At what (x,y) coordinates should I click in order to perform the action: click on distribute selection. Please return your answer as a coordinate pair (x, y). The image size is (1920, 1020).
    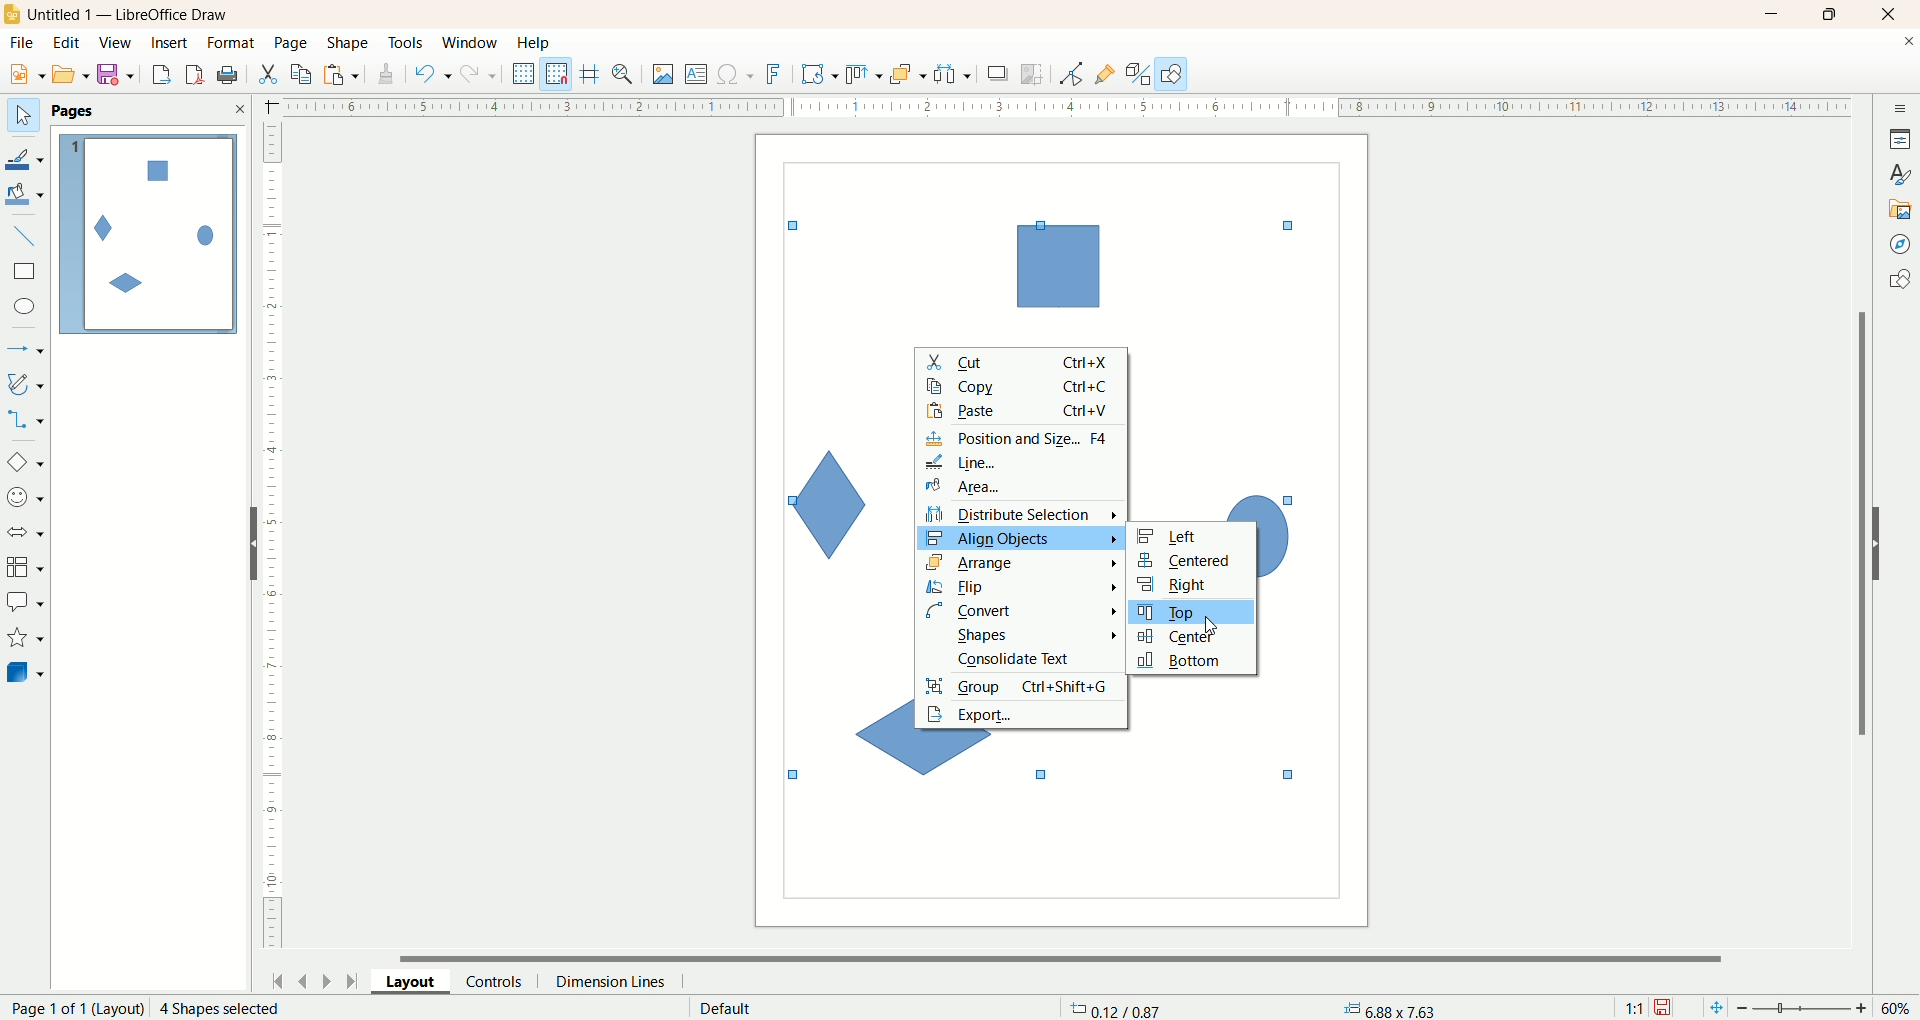
    Looking at the image, I should click on (1022, 515).